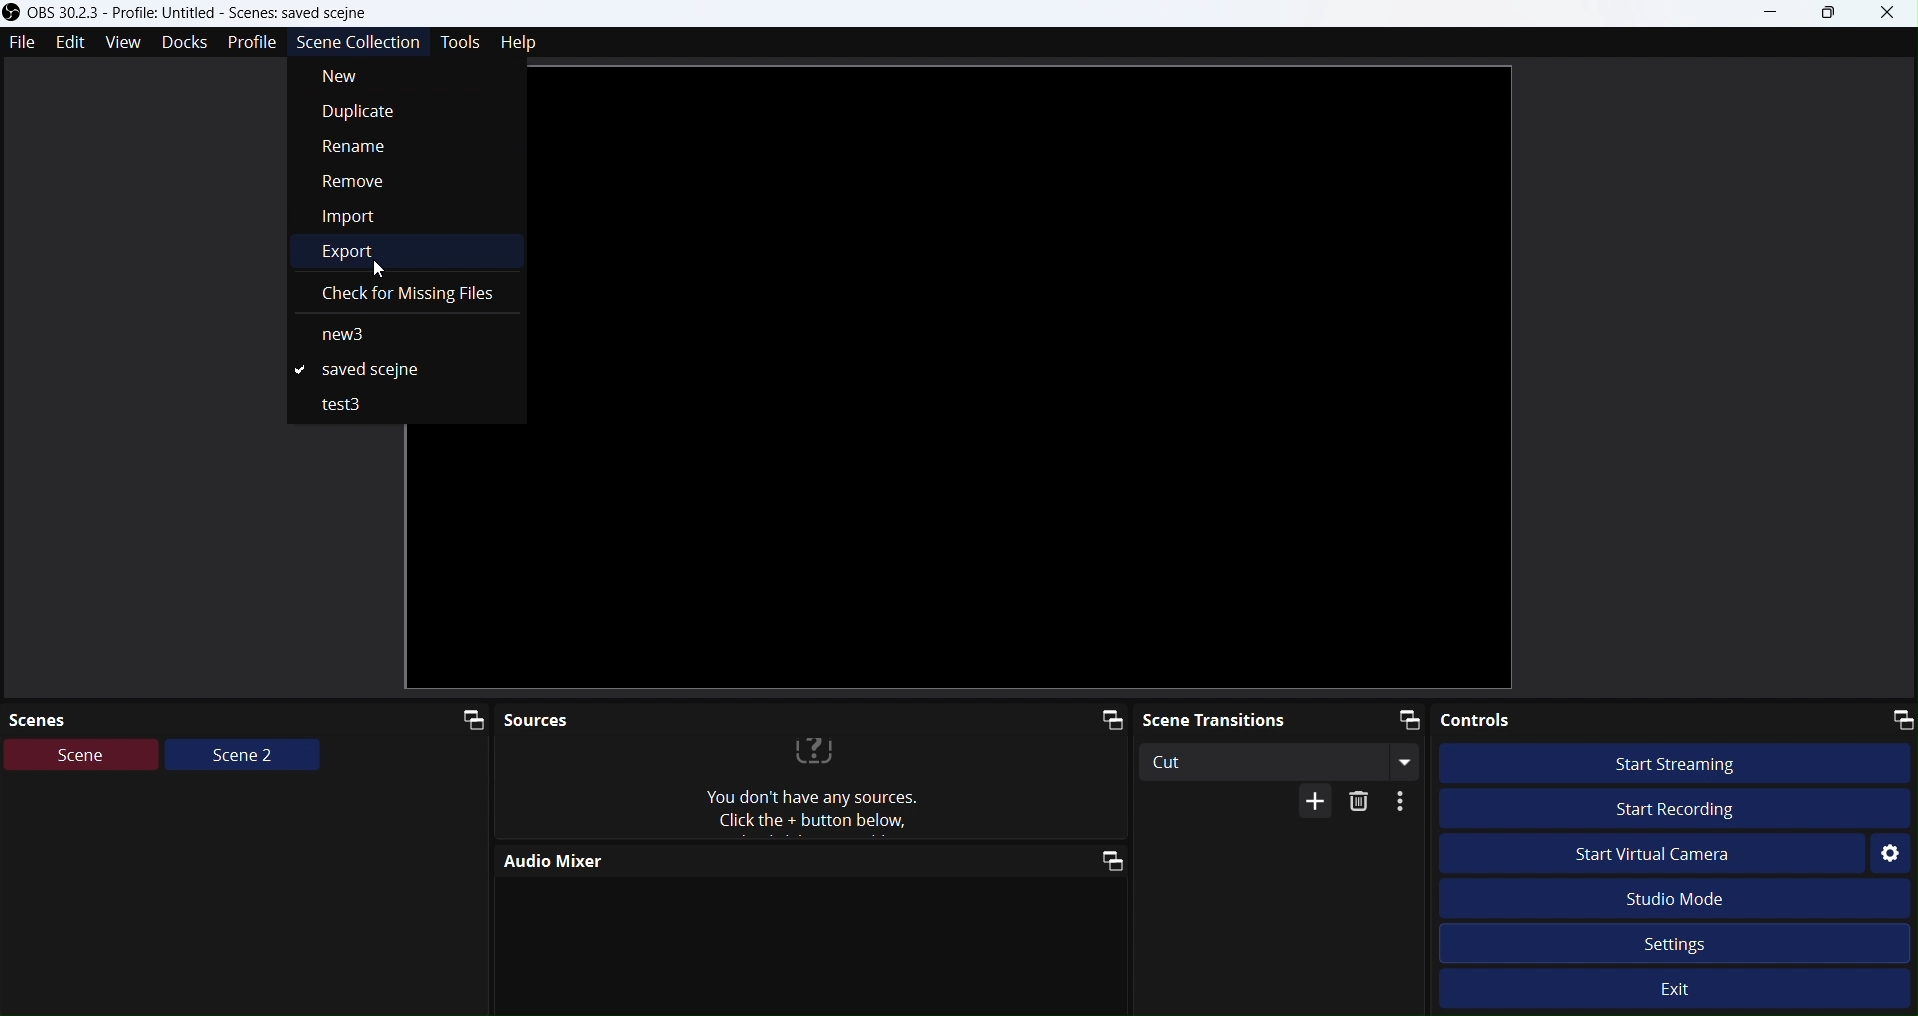 The height and width of the screenshot is (1016, 1918). I want to click on Controls, so click(1677, 721).